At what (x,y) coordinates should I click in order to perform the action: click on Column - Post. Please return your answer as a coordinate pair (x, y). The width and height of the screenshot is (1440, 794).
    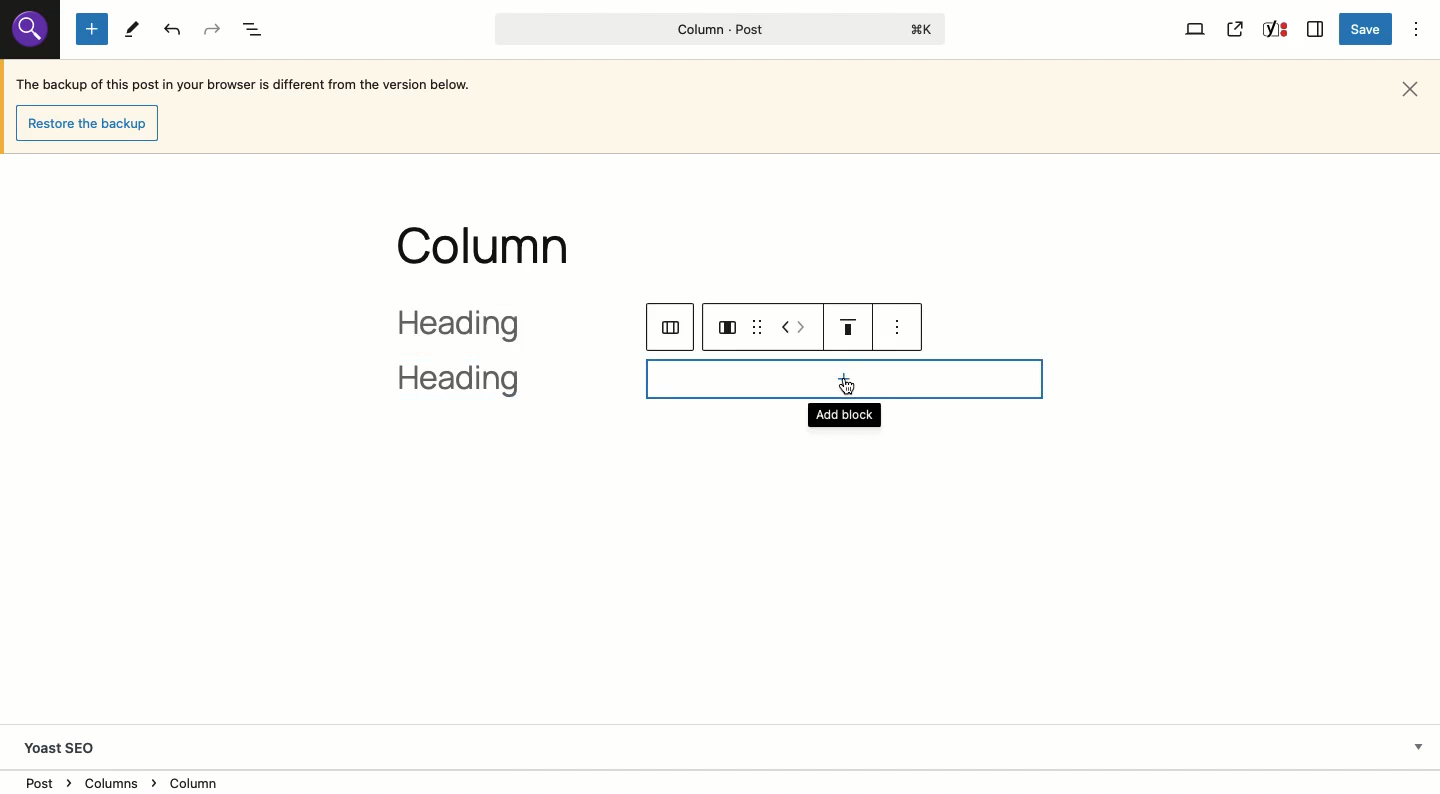
    Looking at the image, I should click on (715, 29).